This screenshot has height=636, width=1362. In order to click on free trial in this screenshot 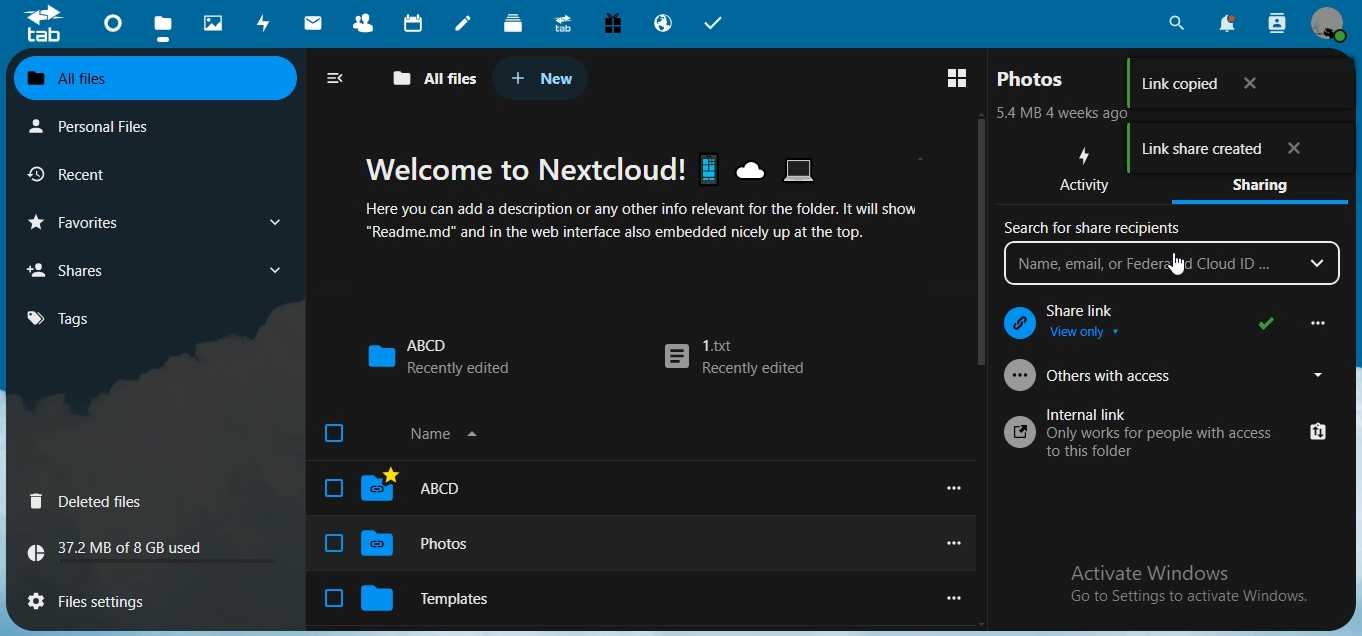, I will do `click(613, 24)`.